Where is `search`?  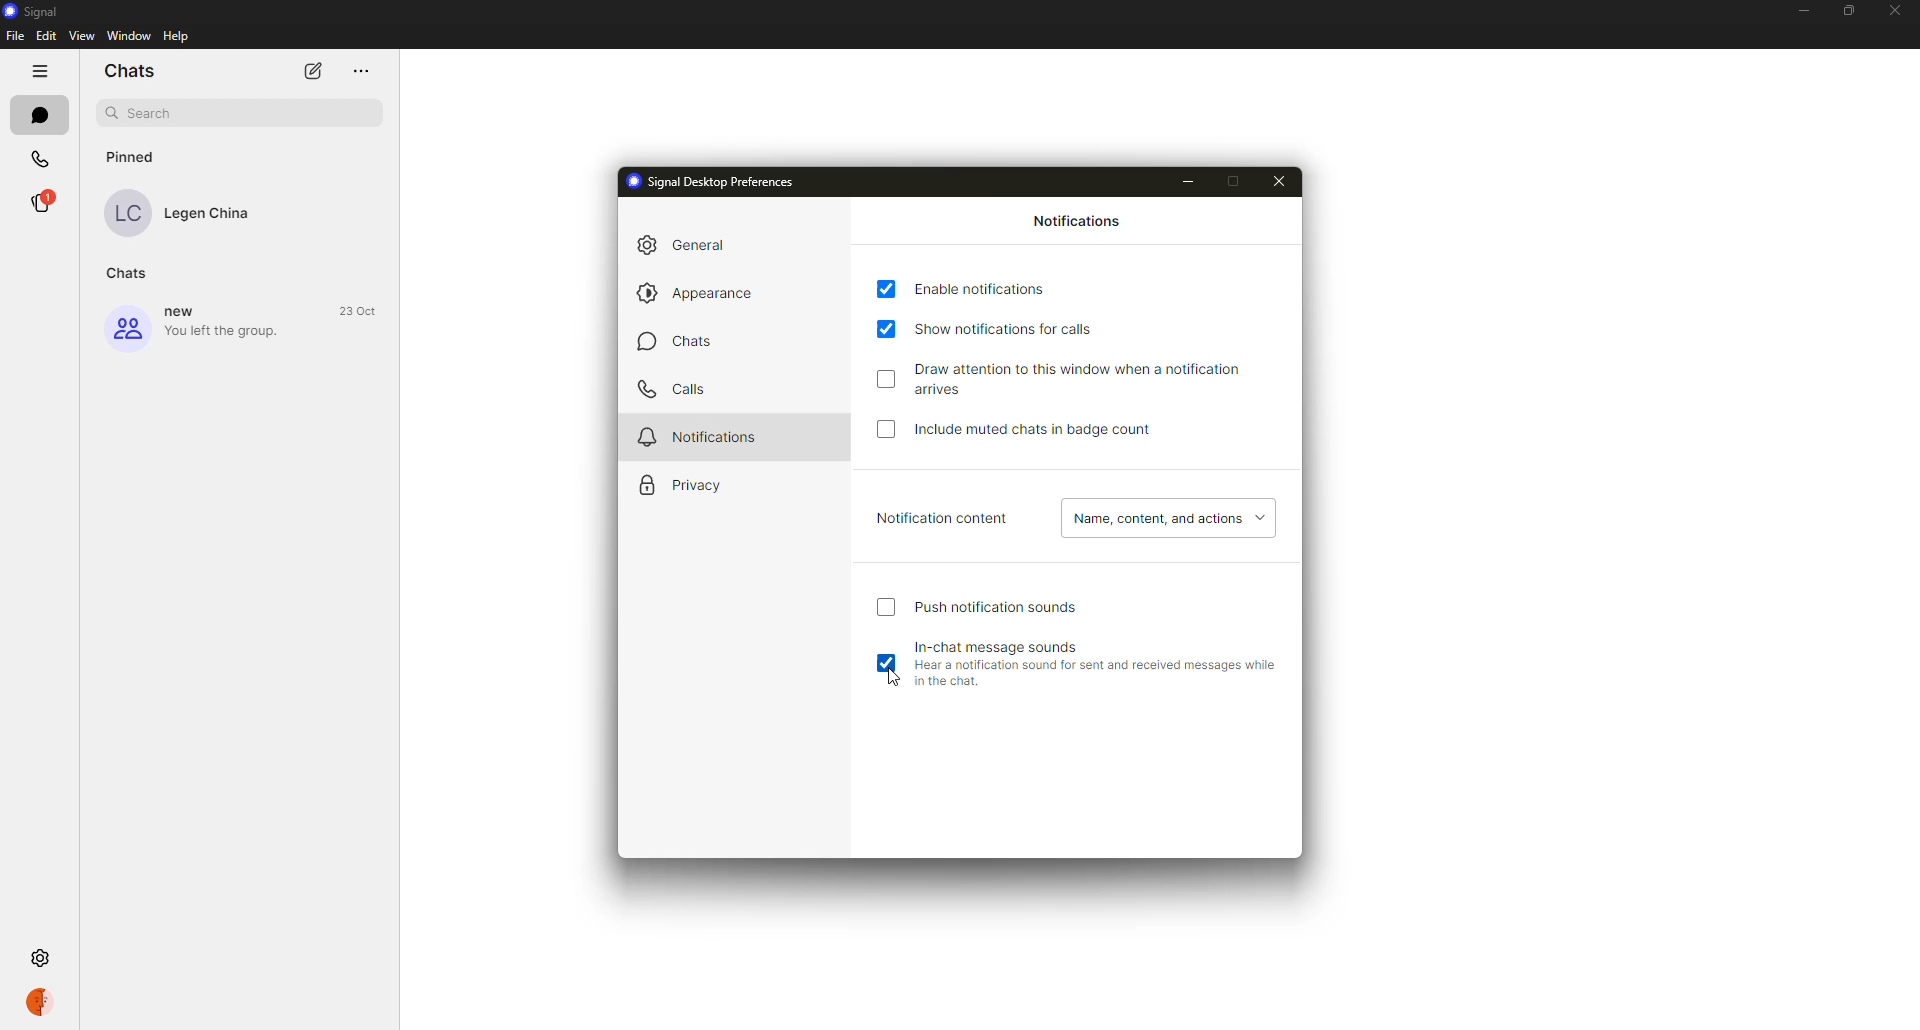
search is located at coordinates (242, 114).